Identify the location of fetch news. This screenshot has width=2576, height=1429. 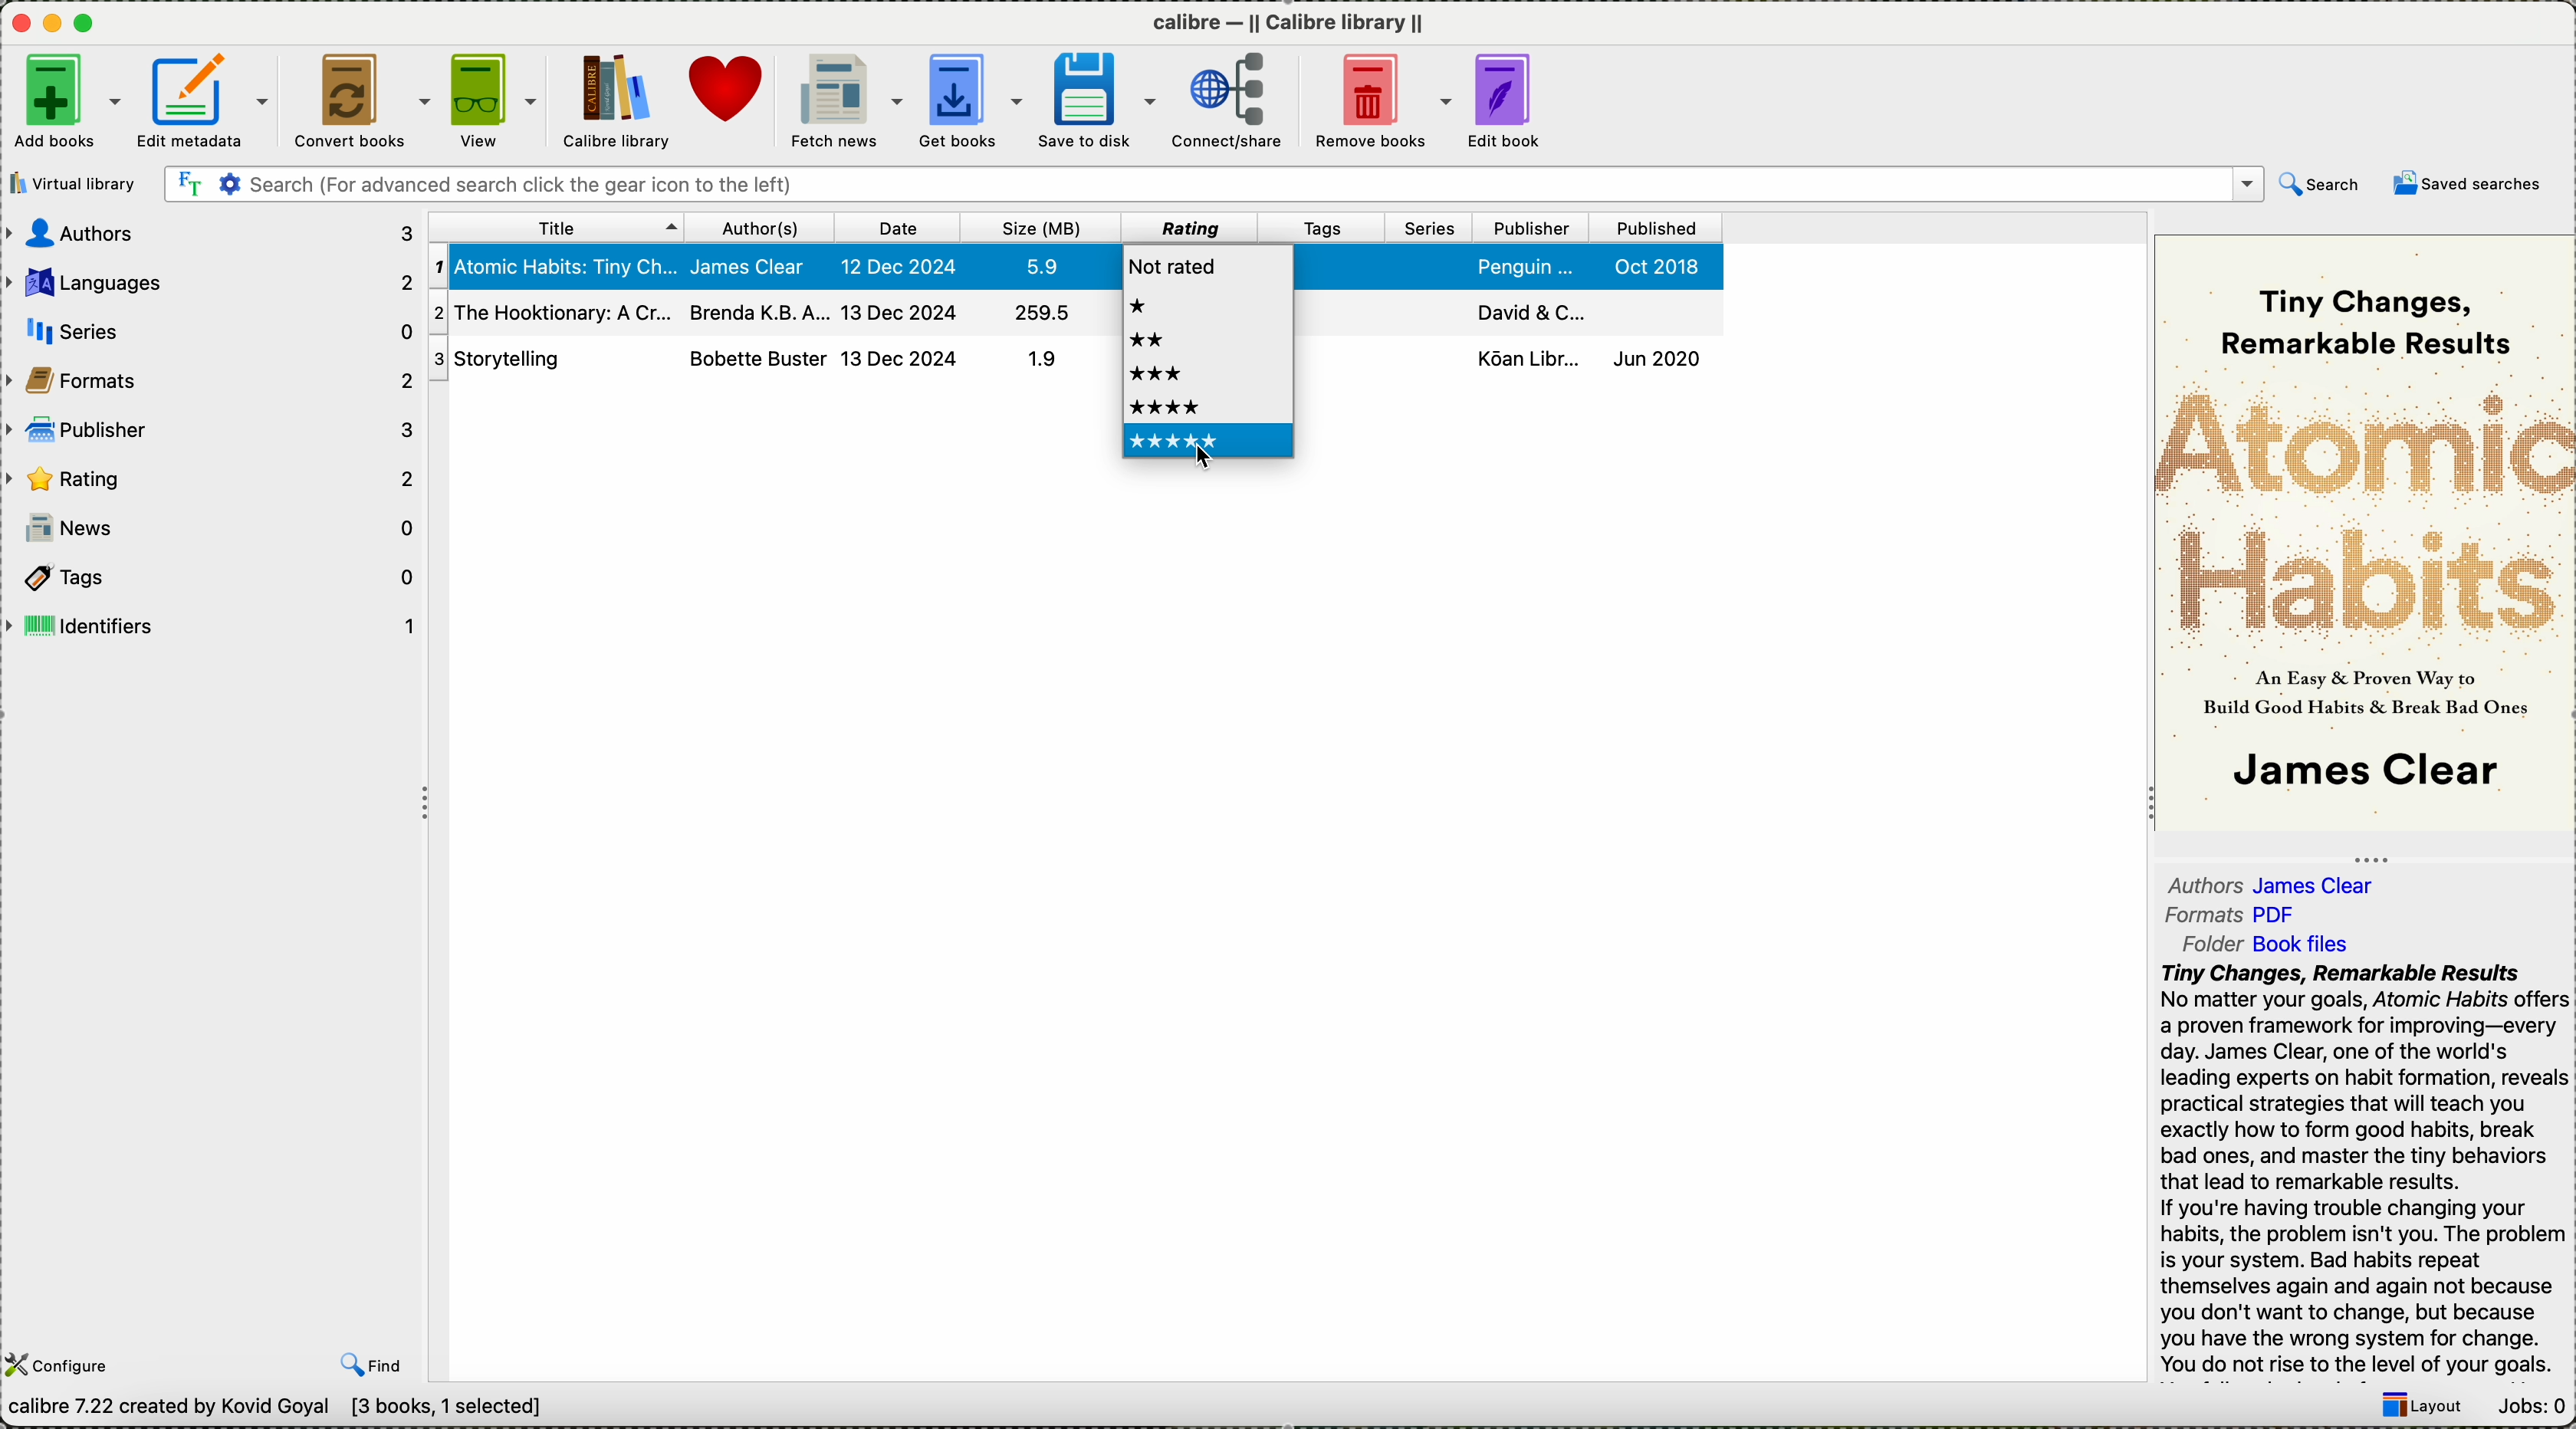
(842, 100).